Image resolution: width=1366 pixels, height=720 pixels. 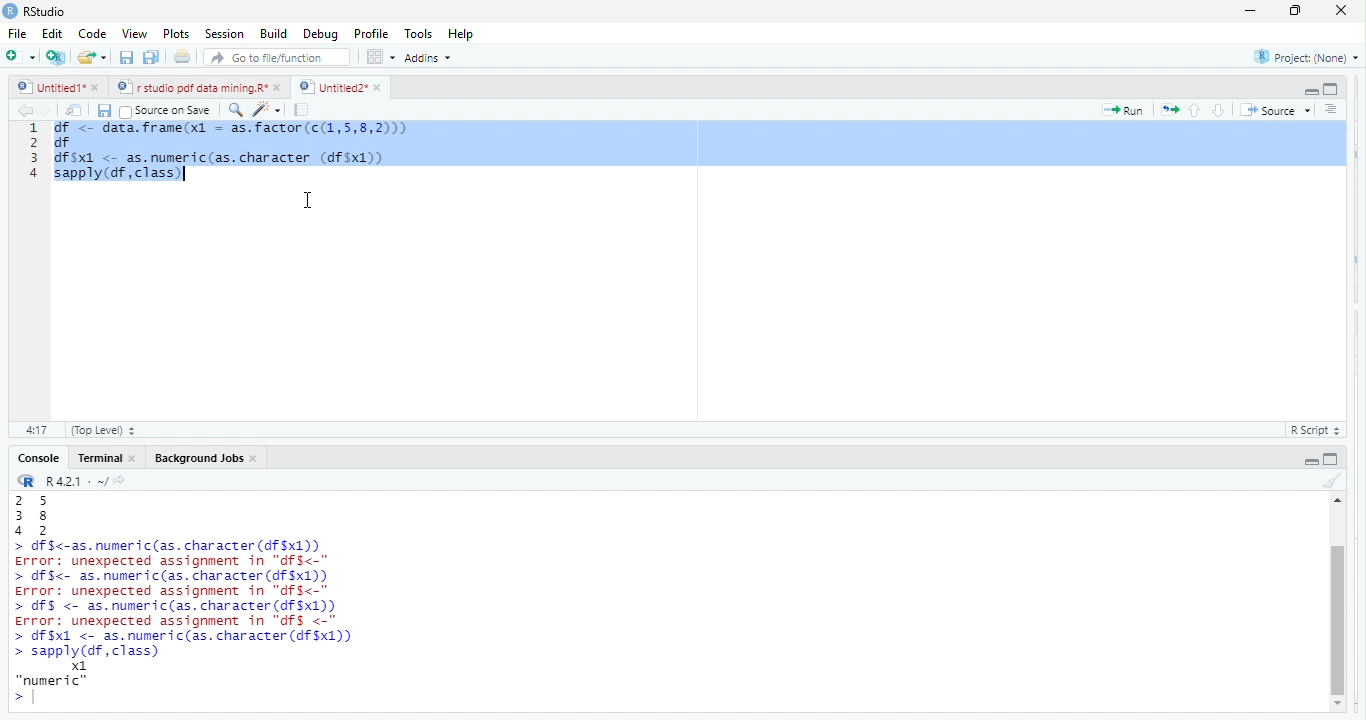 What do you see at coordinates (279, 87) in the screenshot?
I see `close` at bounding box center [279, 87].